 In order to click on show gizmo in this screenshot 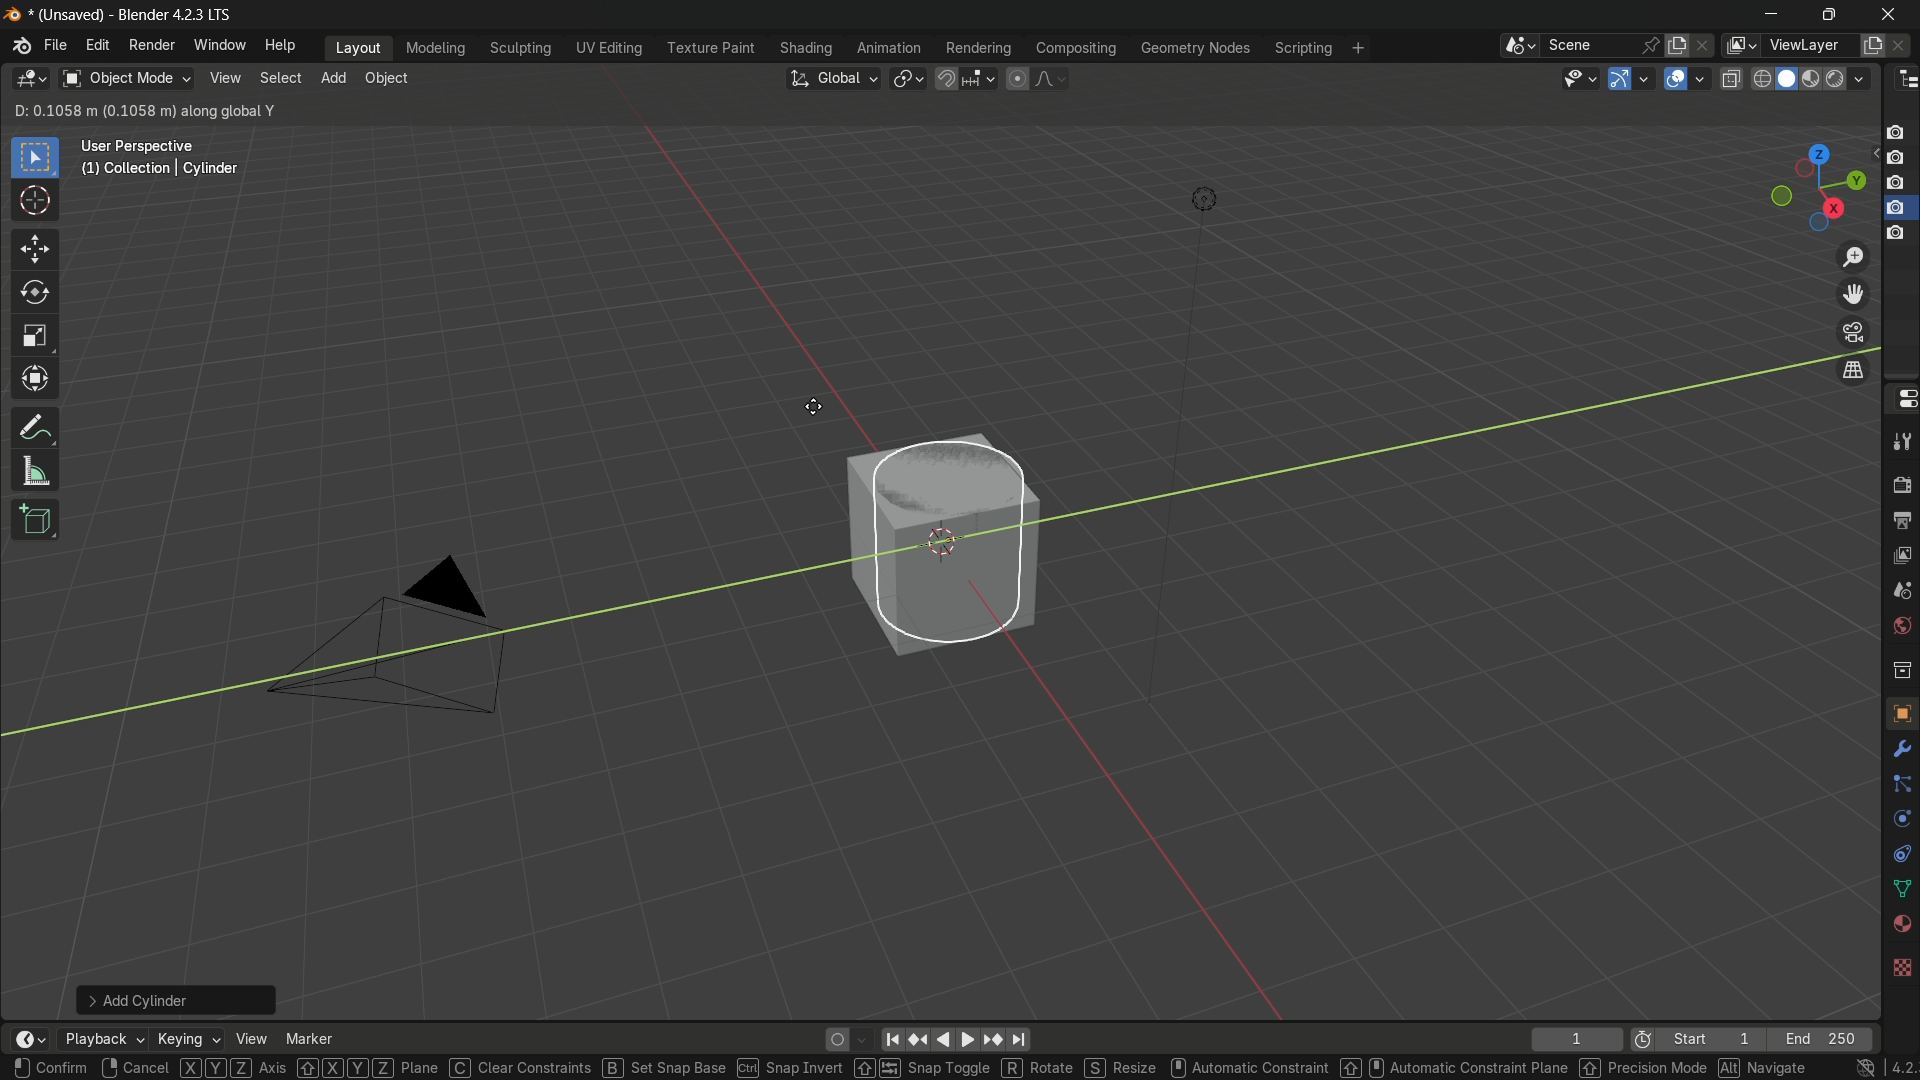, I will do `click(1618, 78)`.